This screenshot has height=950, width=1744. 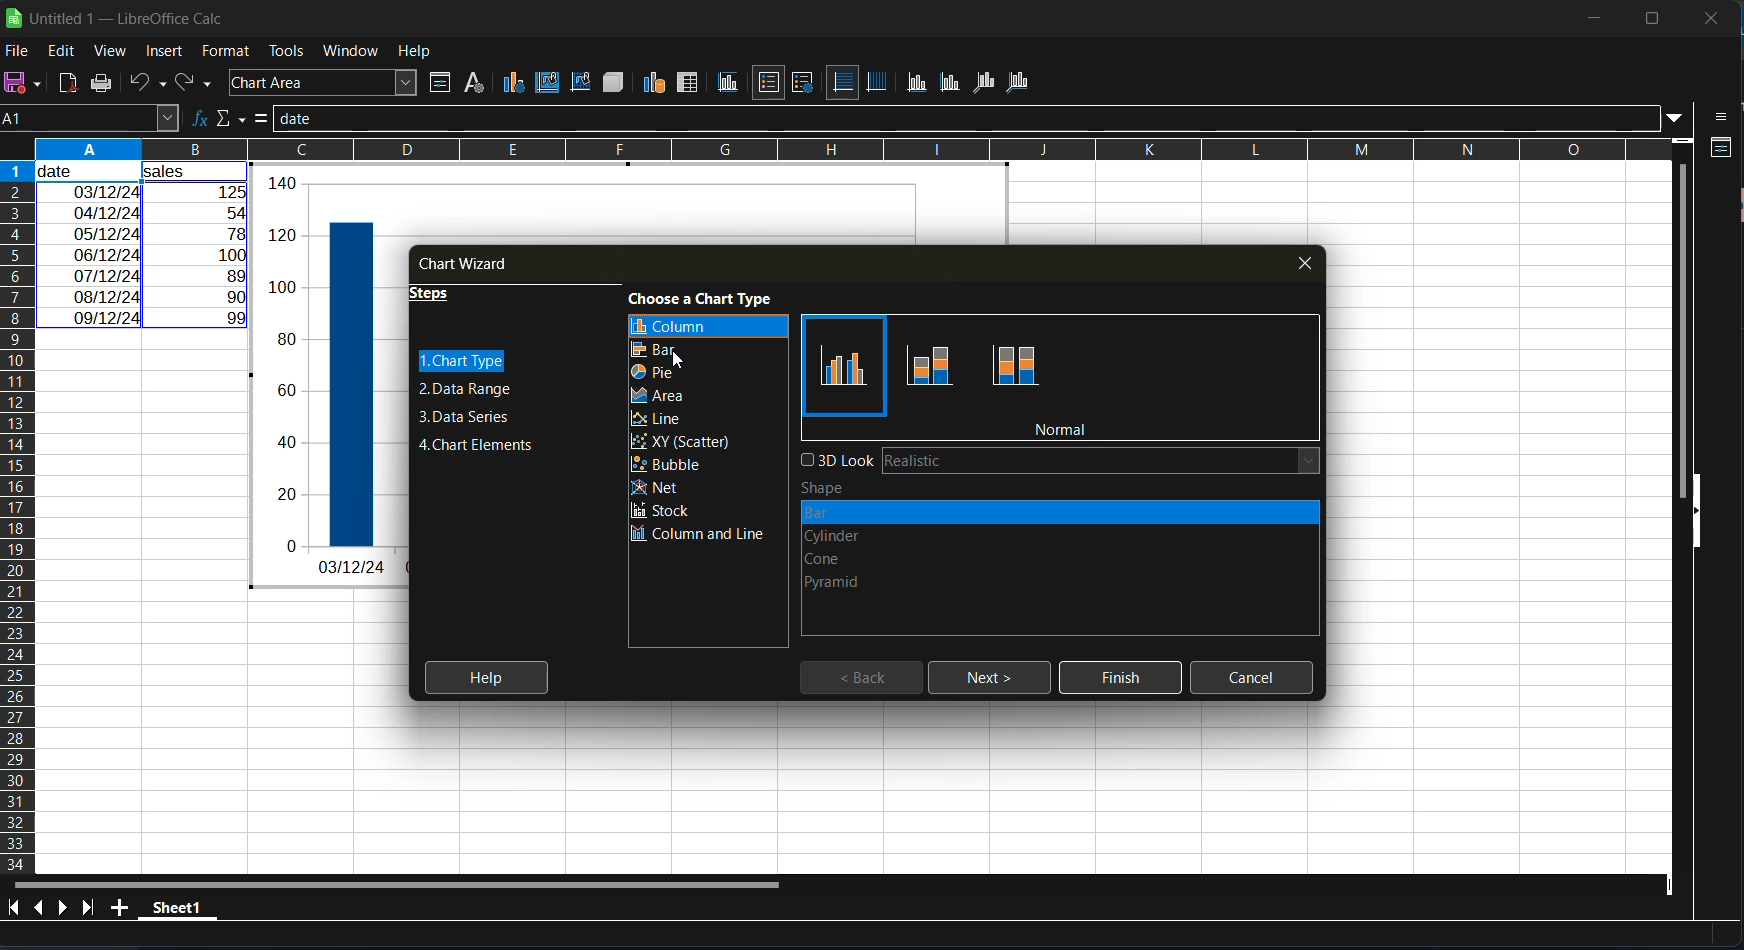 I want to click on export directly as PDF, so click(x=69, y=82).